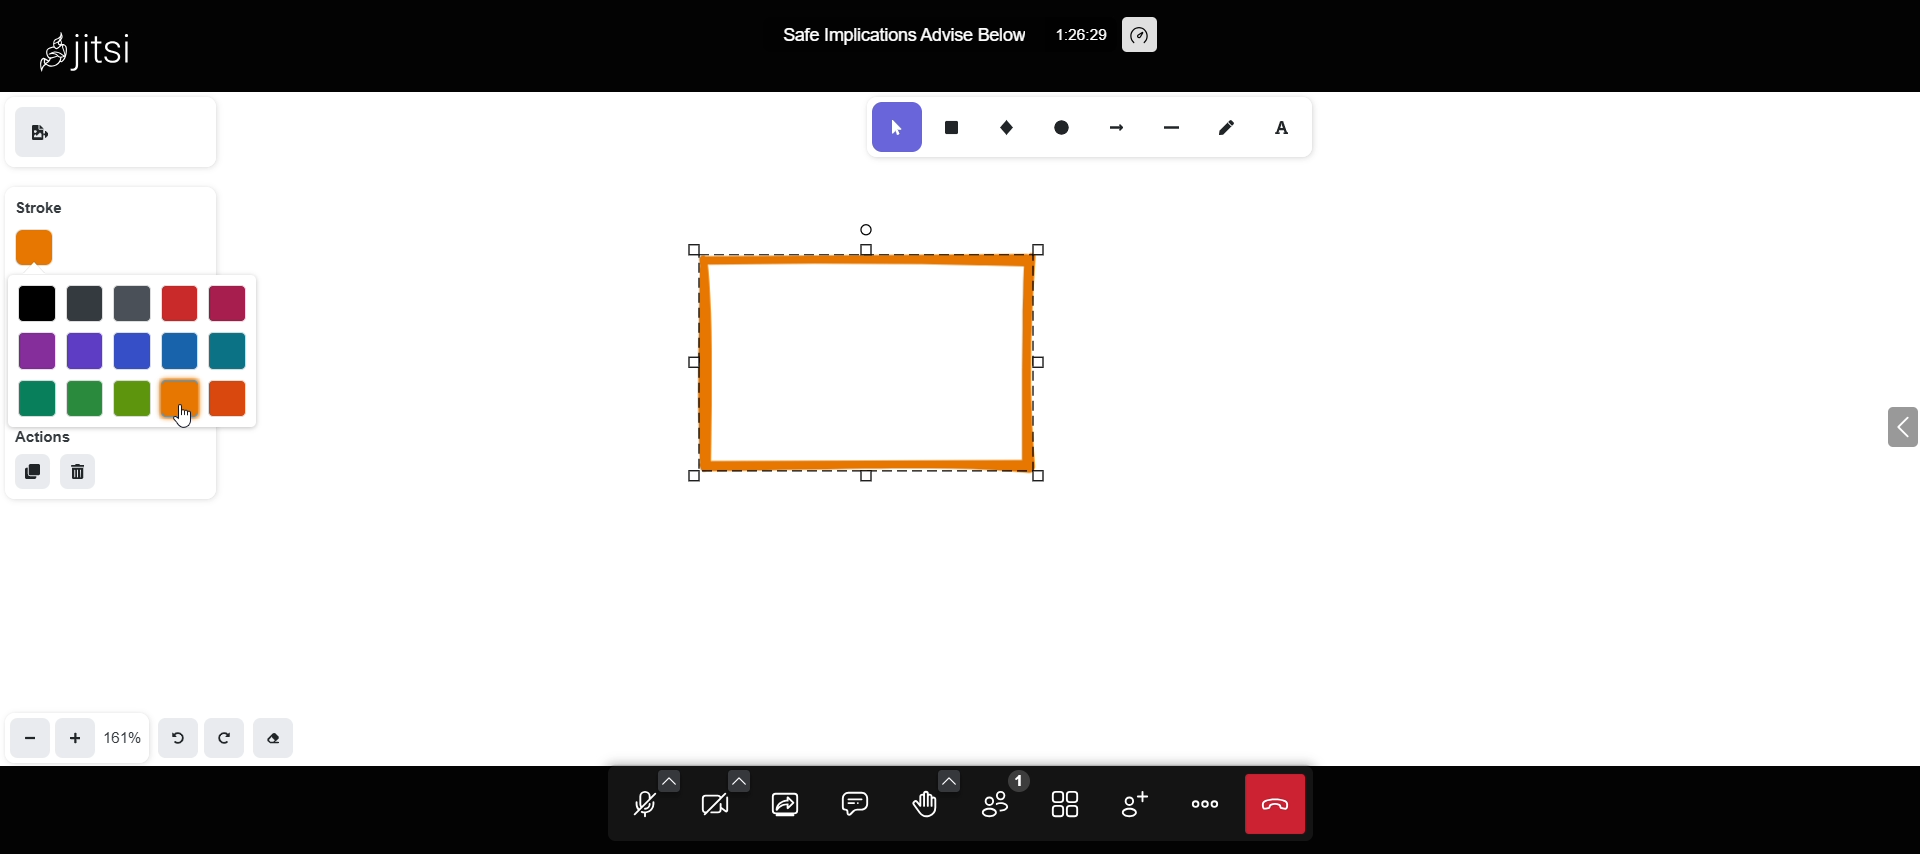 The image size is (1920, 854). Describe the element at coordinates (106, 51) in the screenshot. I see `Jitsi` at that location.